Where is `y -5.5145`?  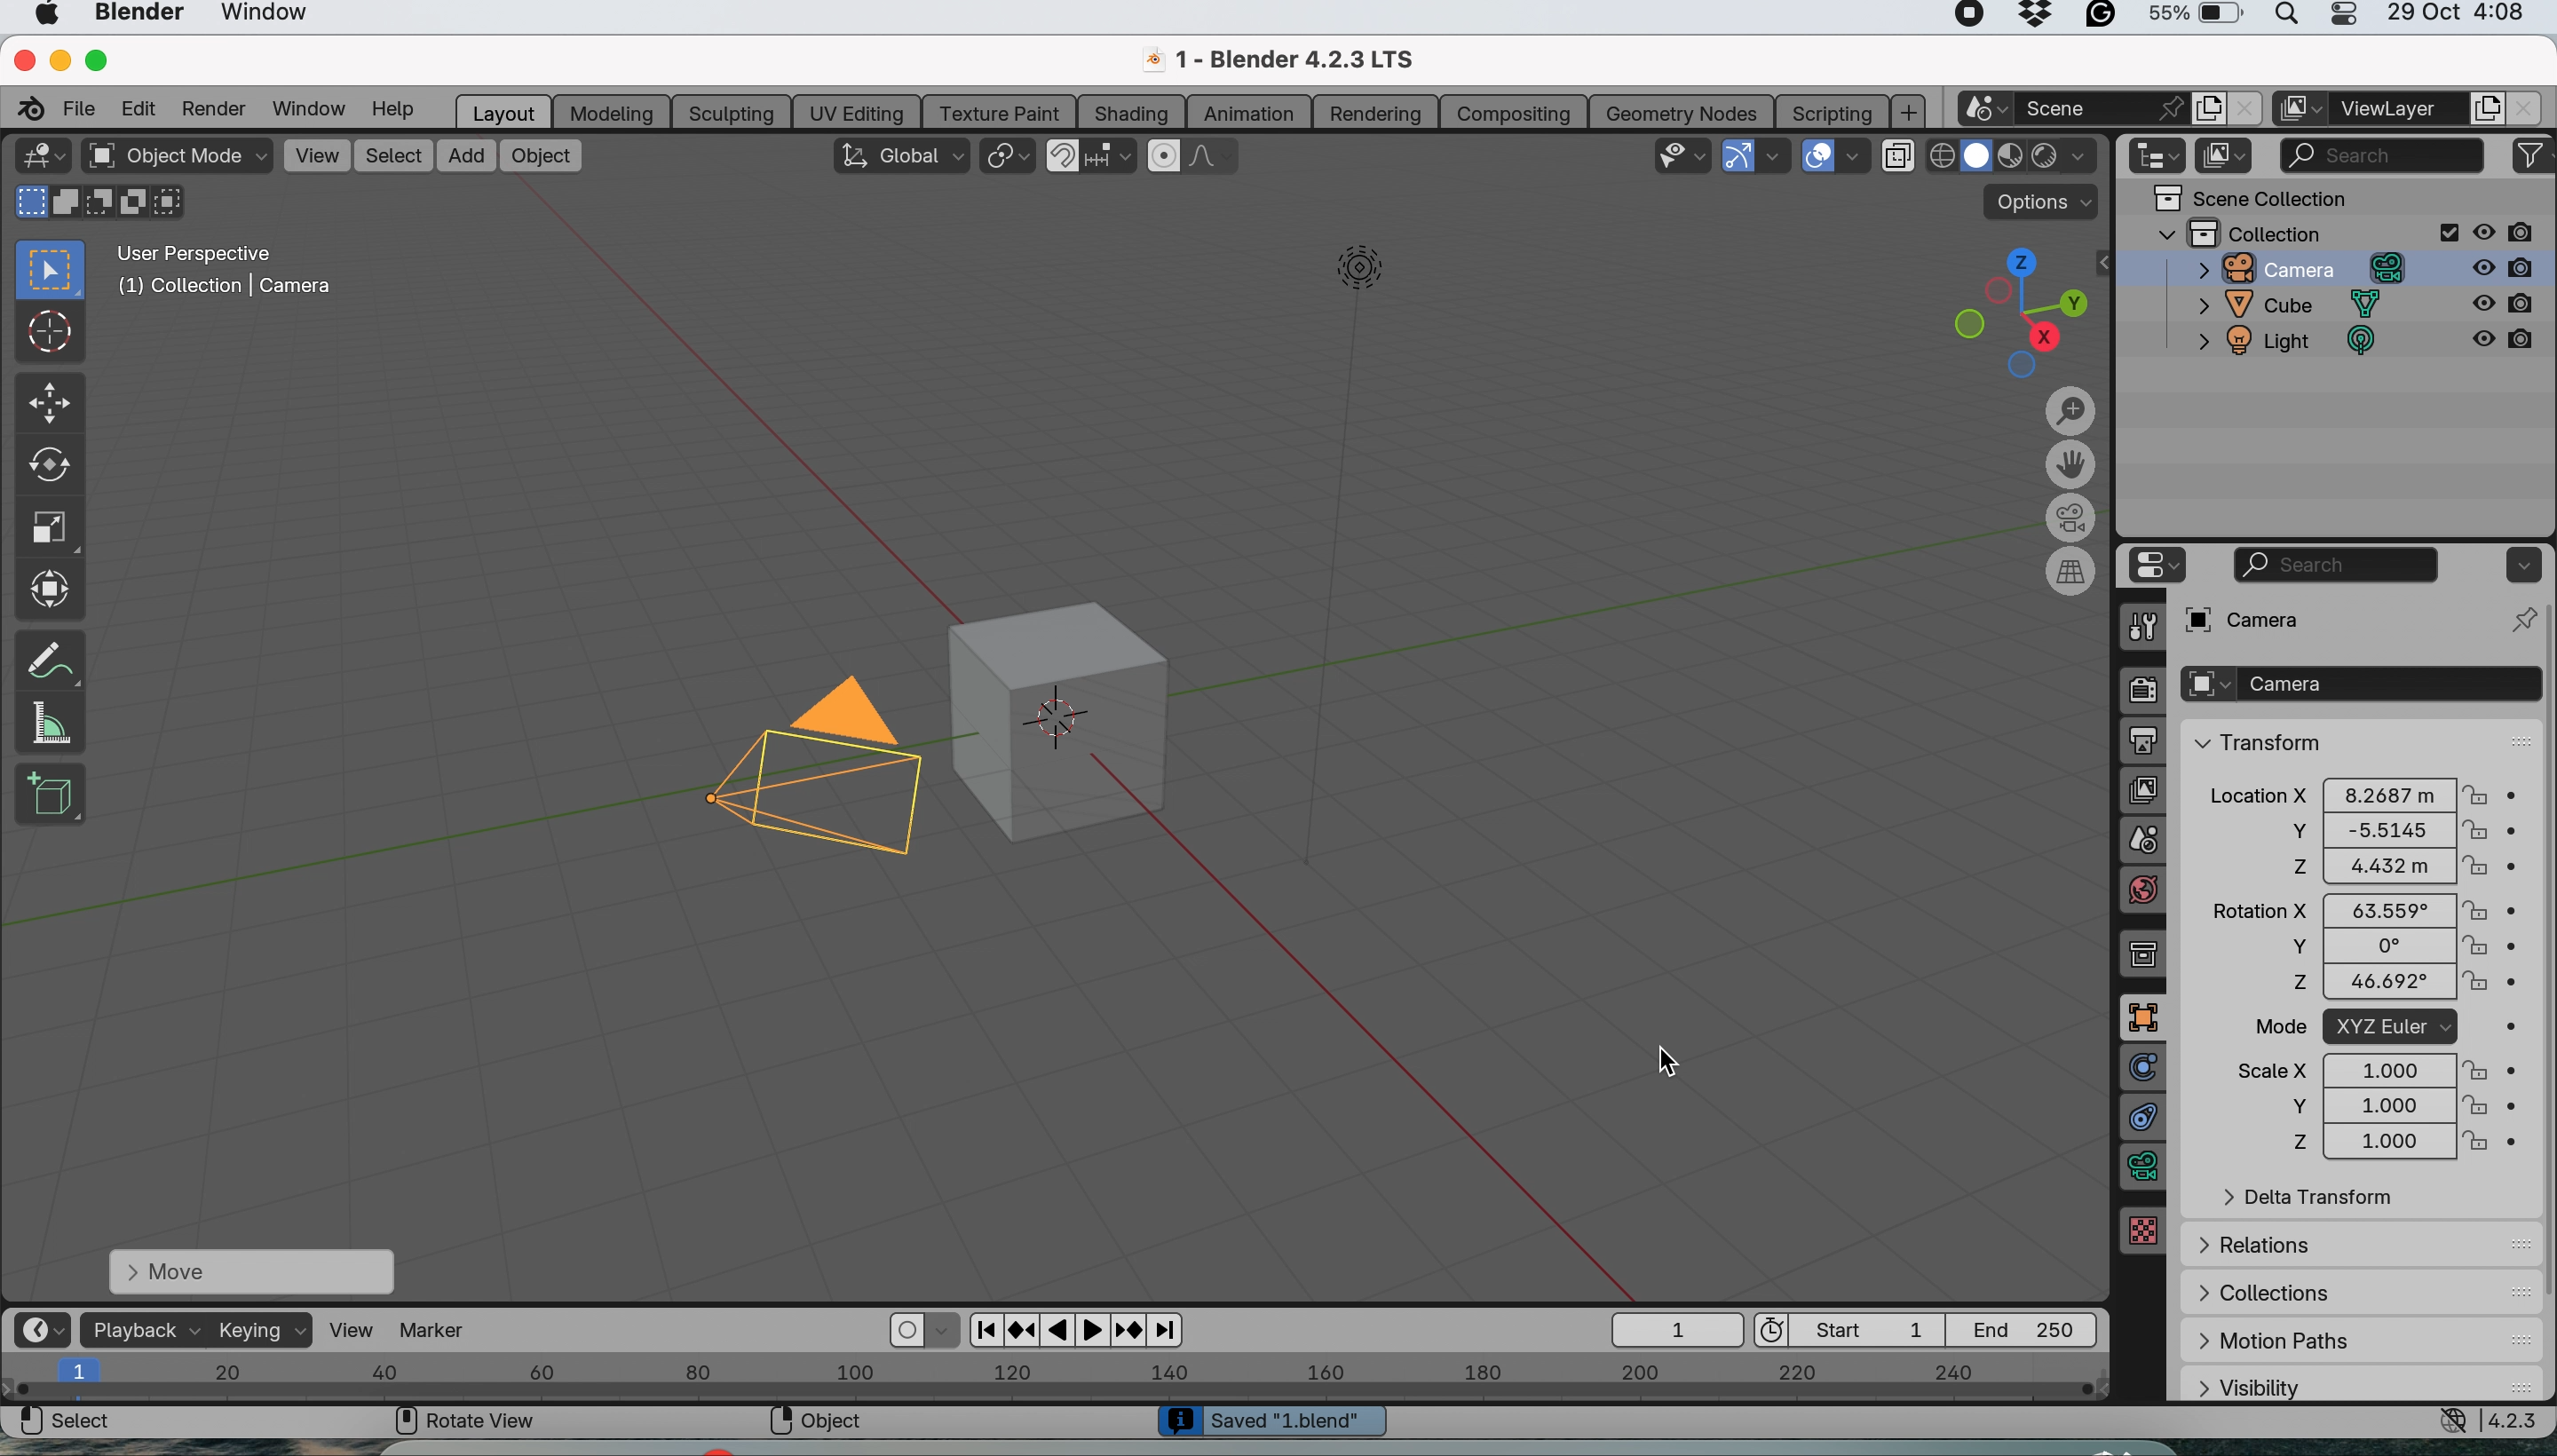 y -5.5145 is located at coordinates (2379, 832).